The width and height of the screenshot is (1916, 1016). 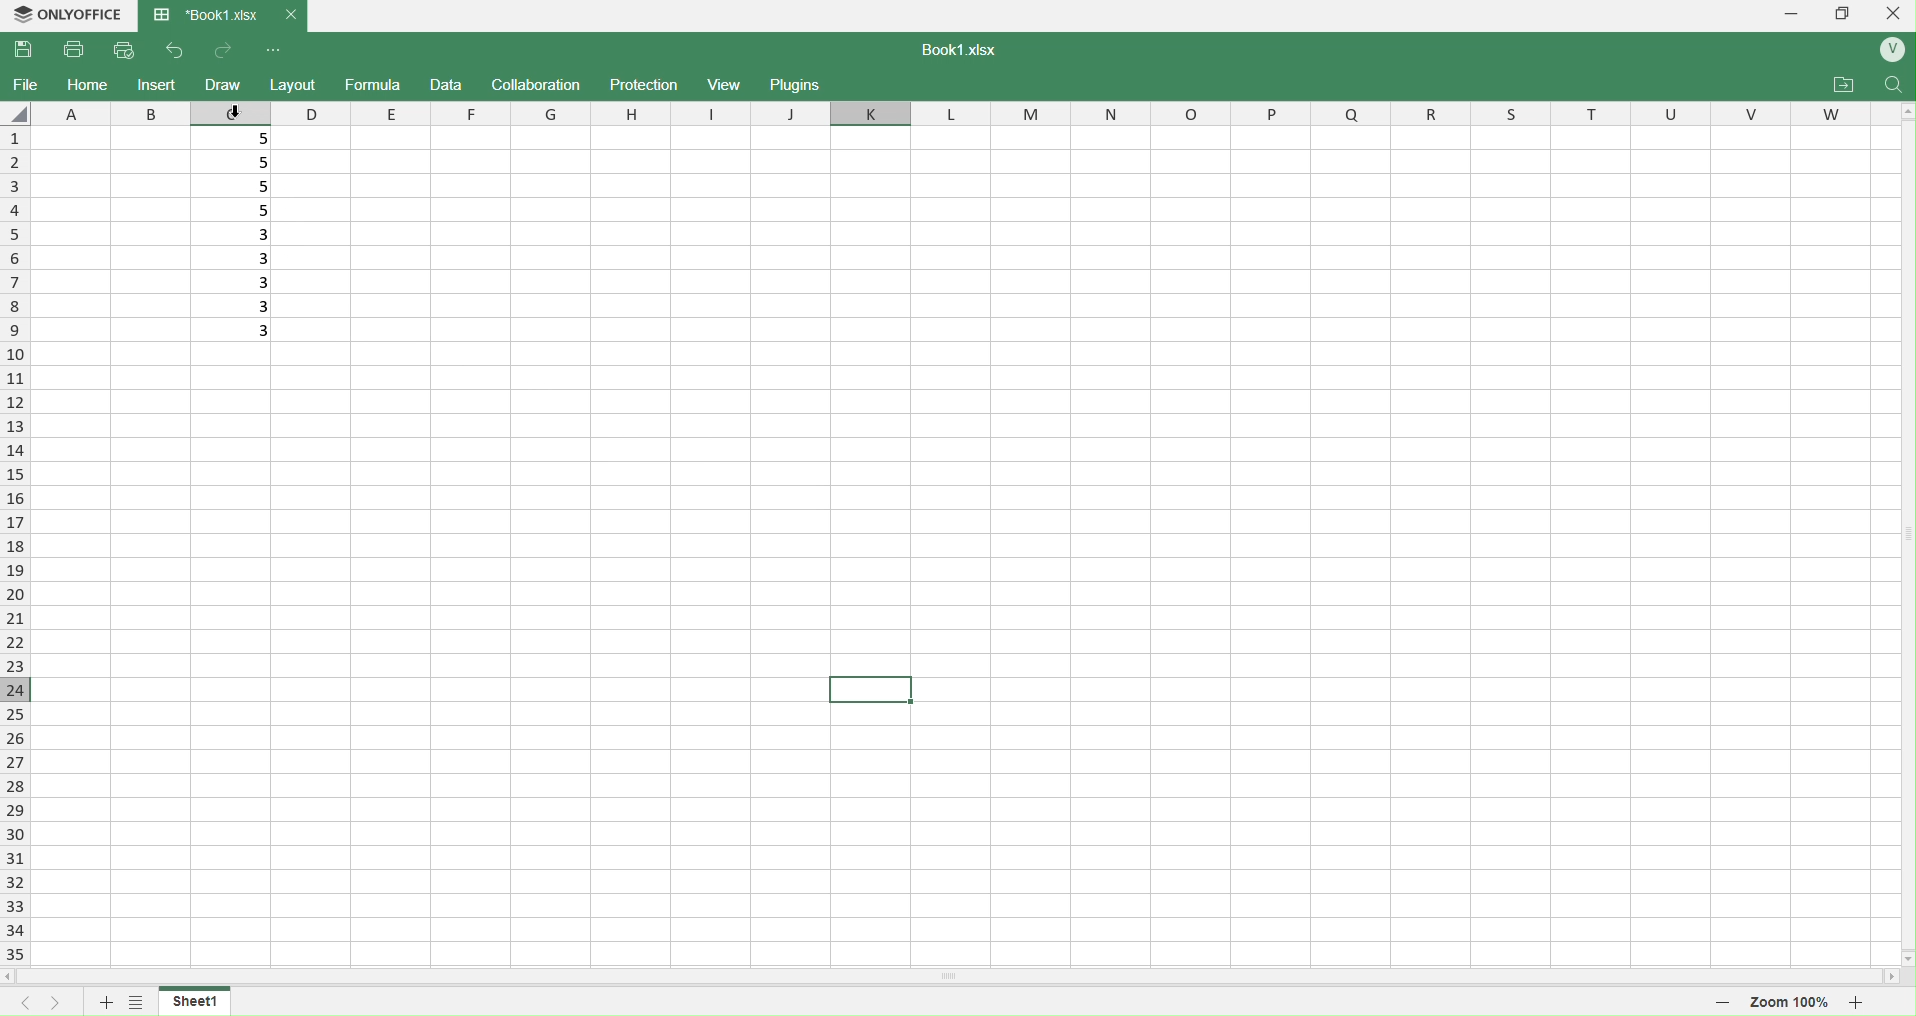 I want to click on Print File, so click(x=77, y=51).